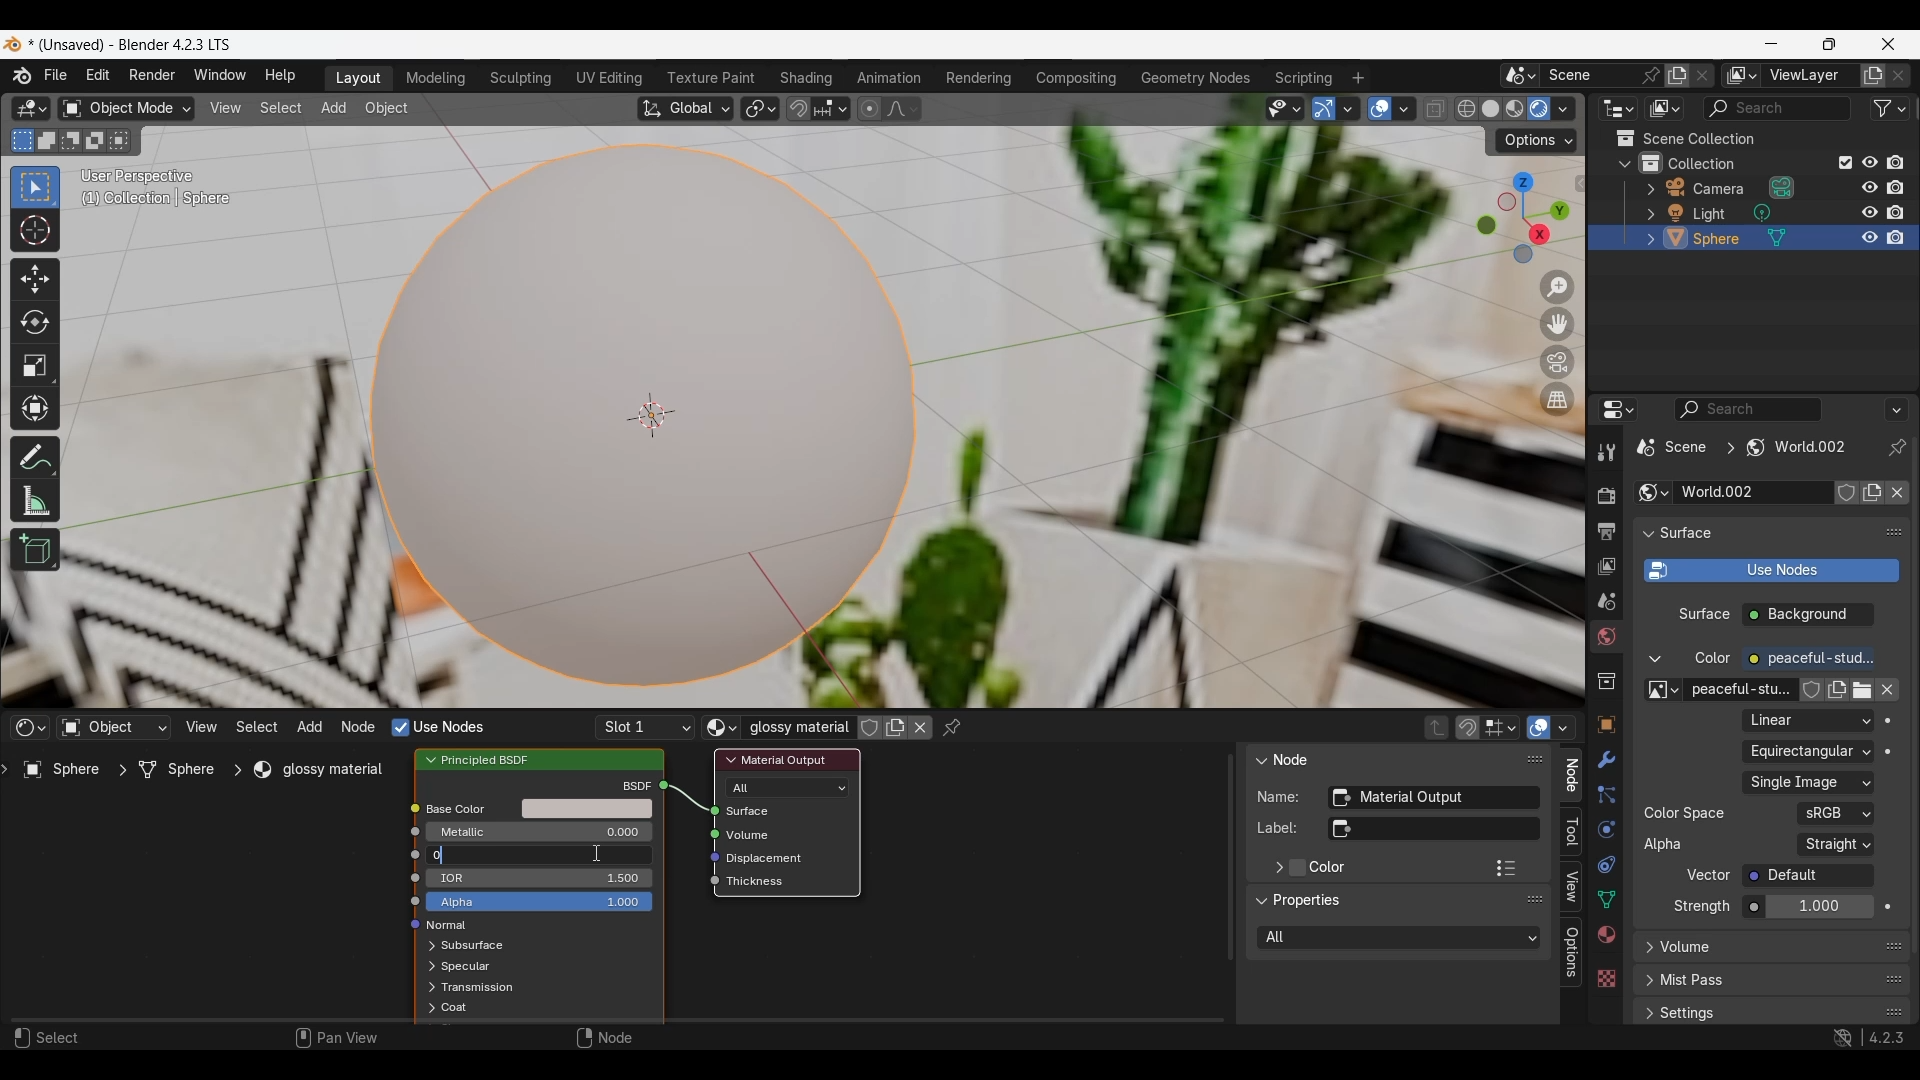 The height and width of the screenshot is (1080, 1920). Describe the element at coordinates (596, 853) in the screenshot. I see `Cursor` at that location.